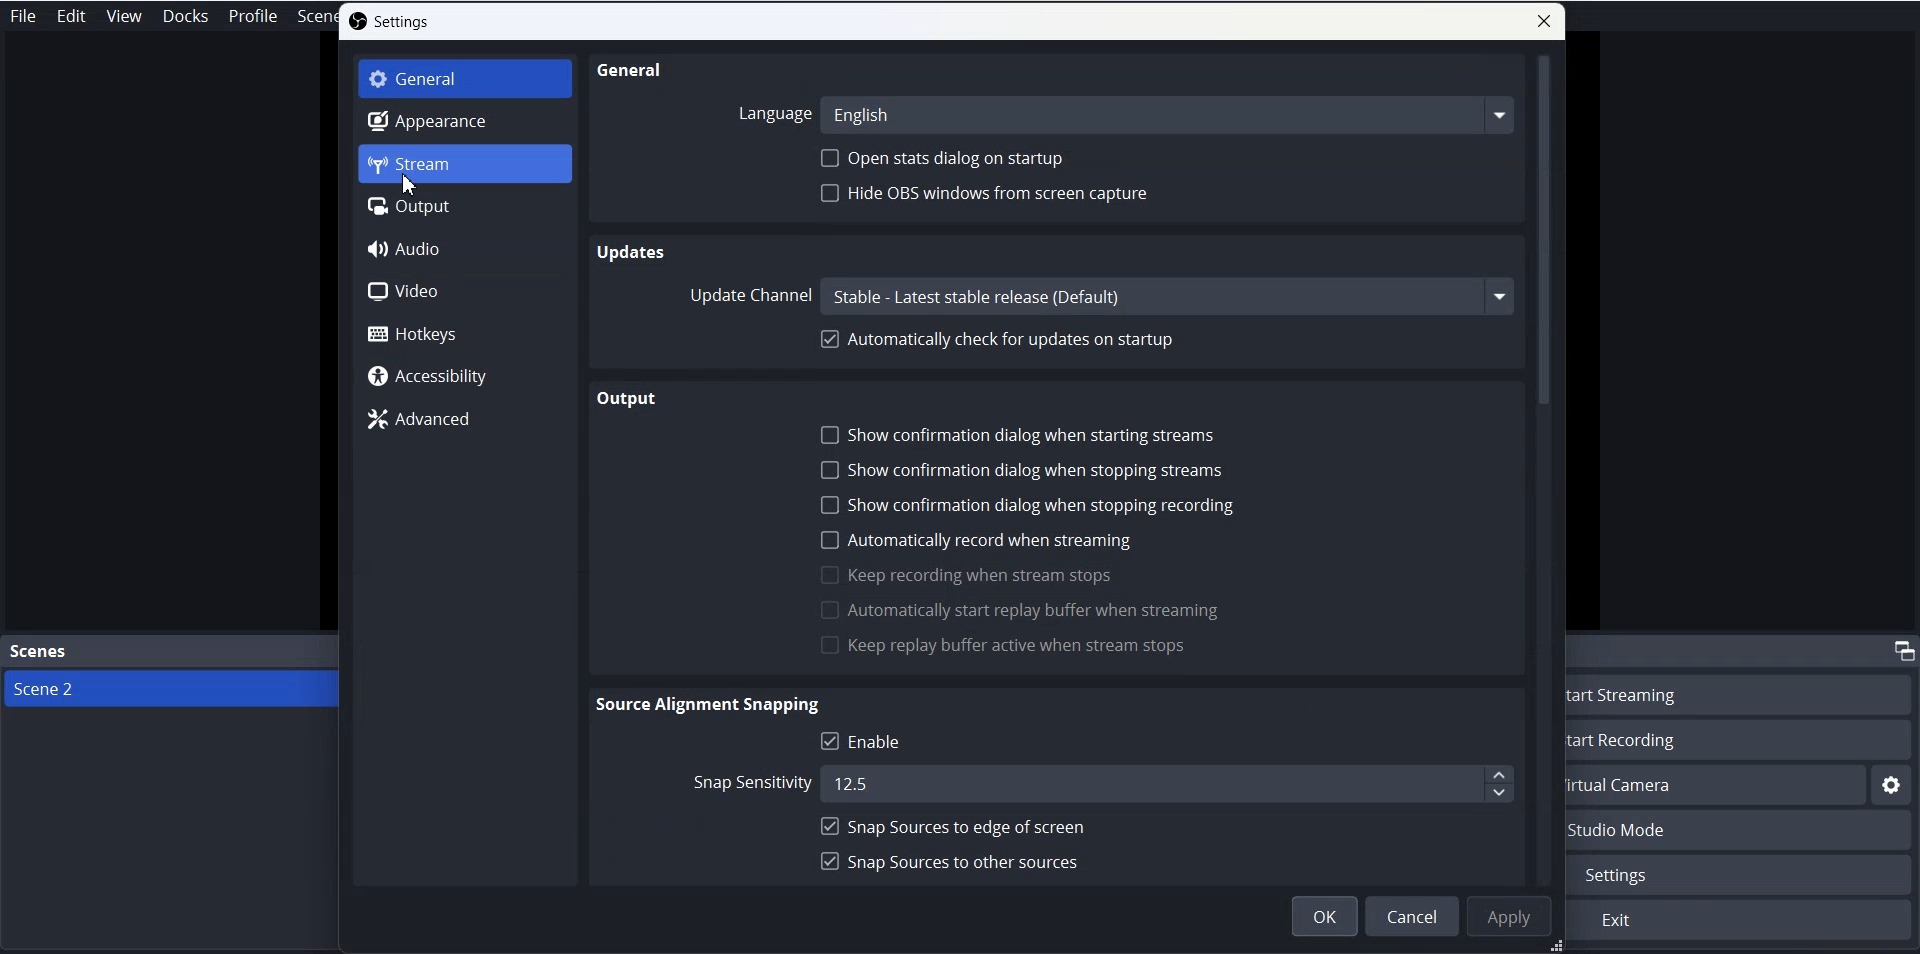  Describe the element at coordinates (1125, 115) in the screenshot. I see `Language English` at that location.